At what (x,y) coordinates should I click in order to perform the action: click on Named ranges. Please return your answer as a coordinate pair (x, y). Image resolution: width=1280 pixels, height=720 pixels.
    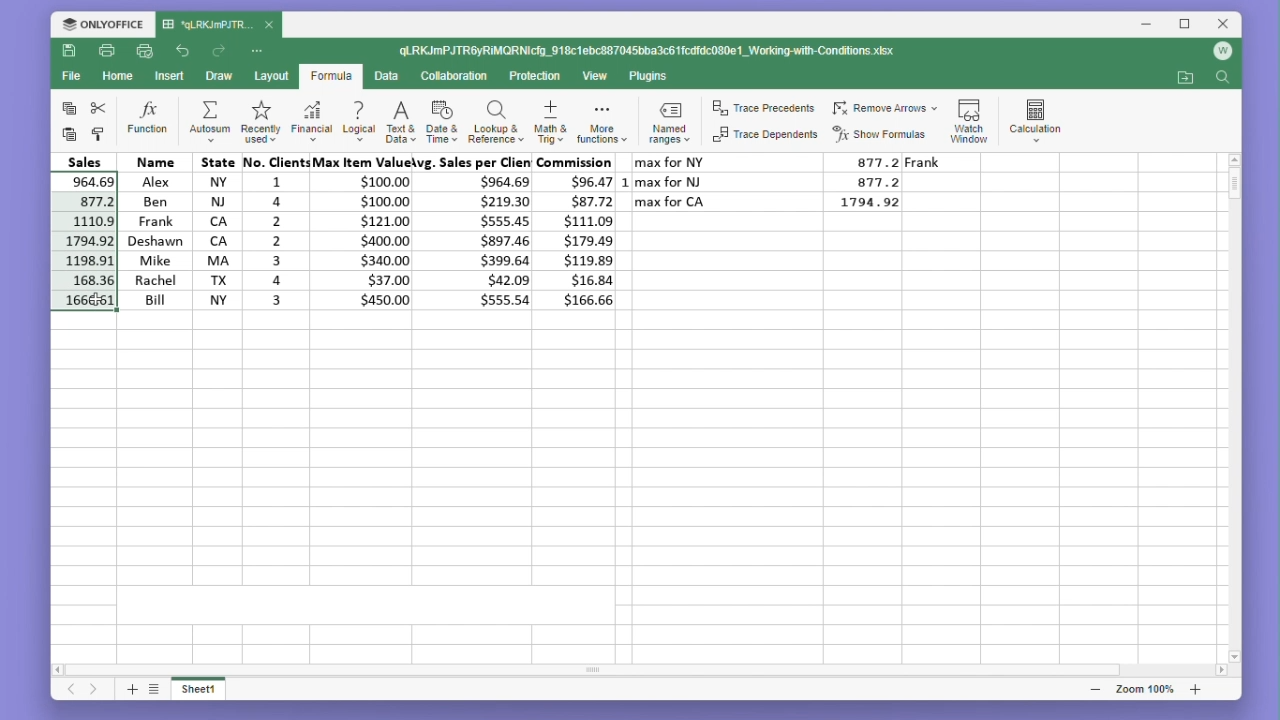
    Looking at the image, I should click on (673, 121).